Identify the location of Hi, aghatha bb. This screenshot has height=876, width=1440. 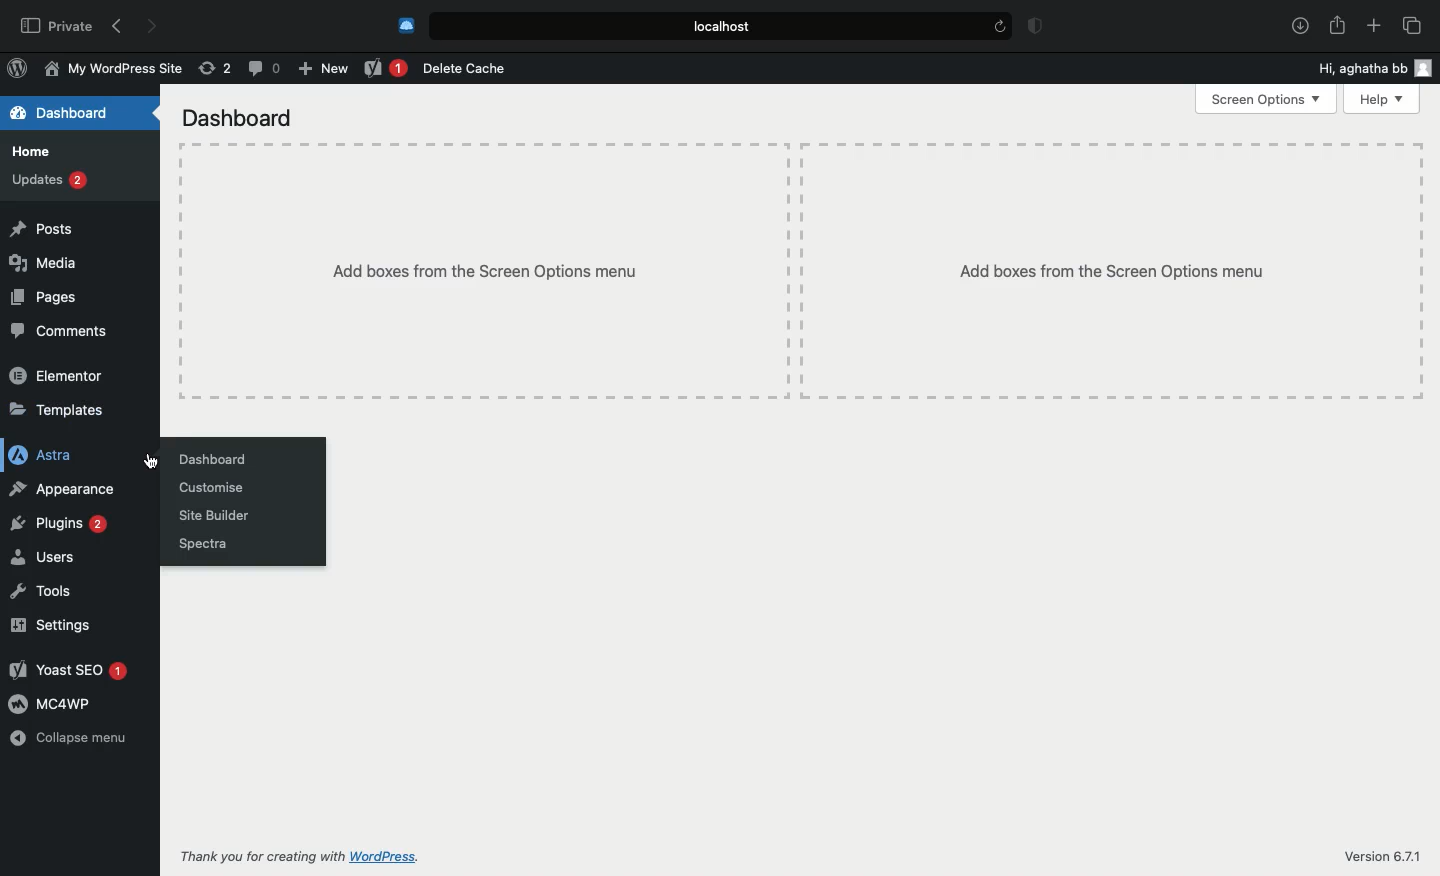
(1354, 66).